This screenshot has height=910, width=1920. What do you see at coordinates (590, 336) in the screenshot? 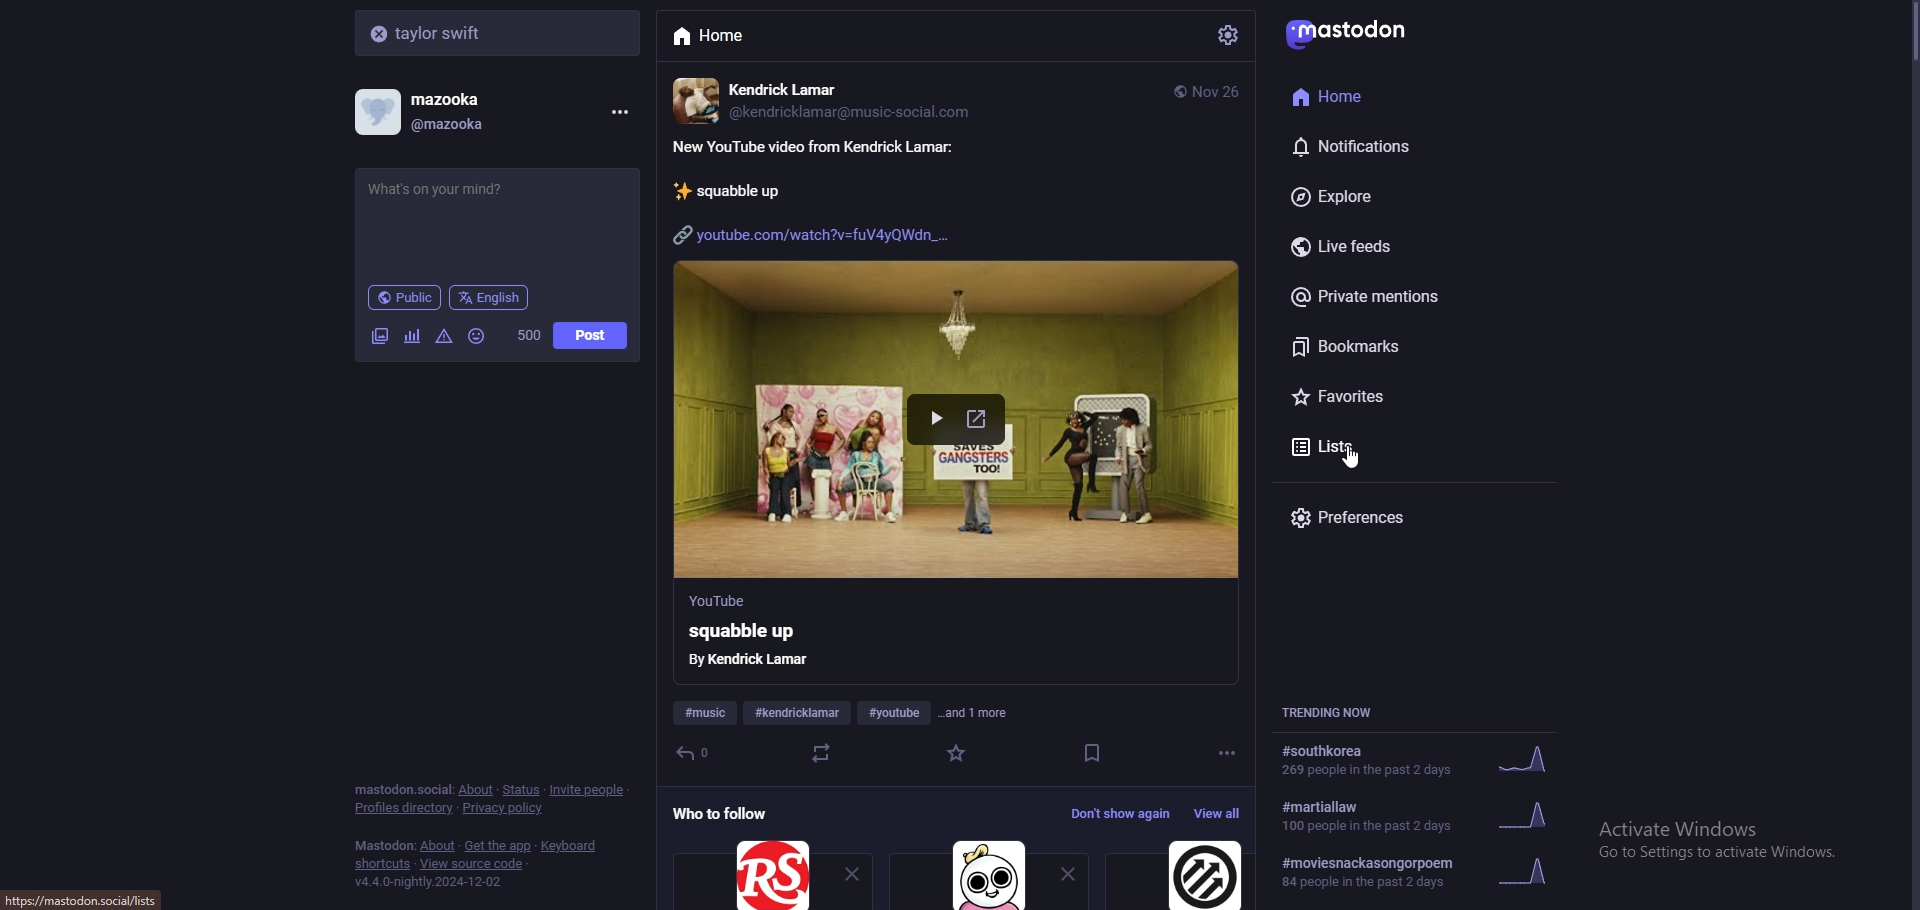
I see `post` at bounding box center [590, 336].